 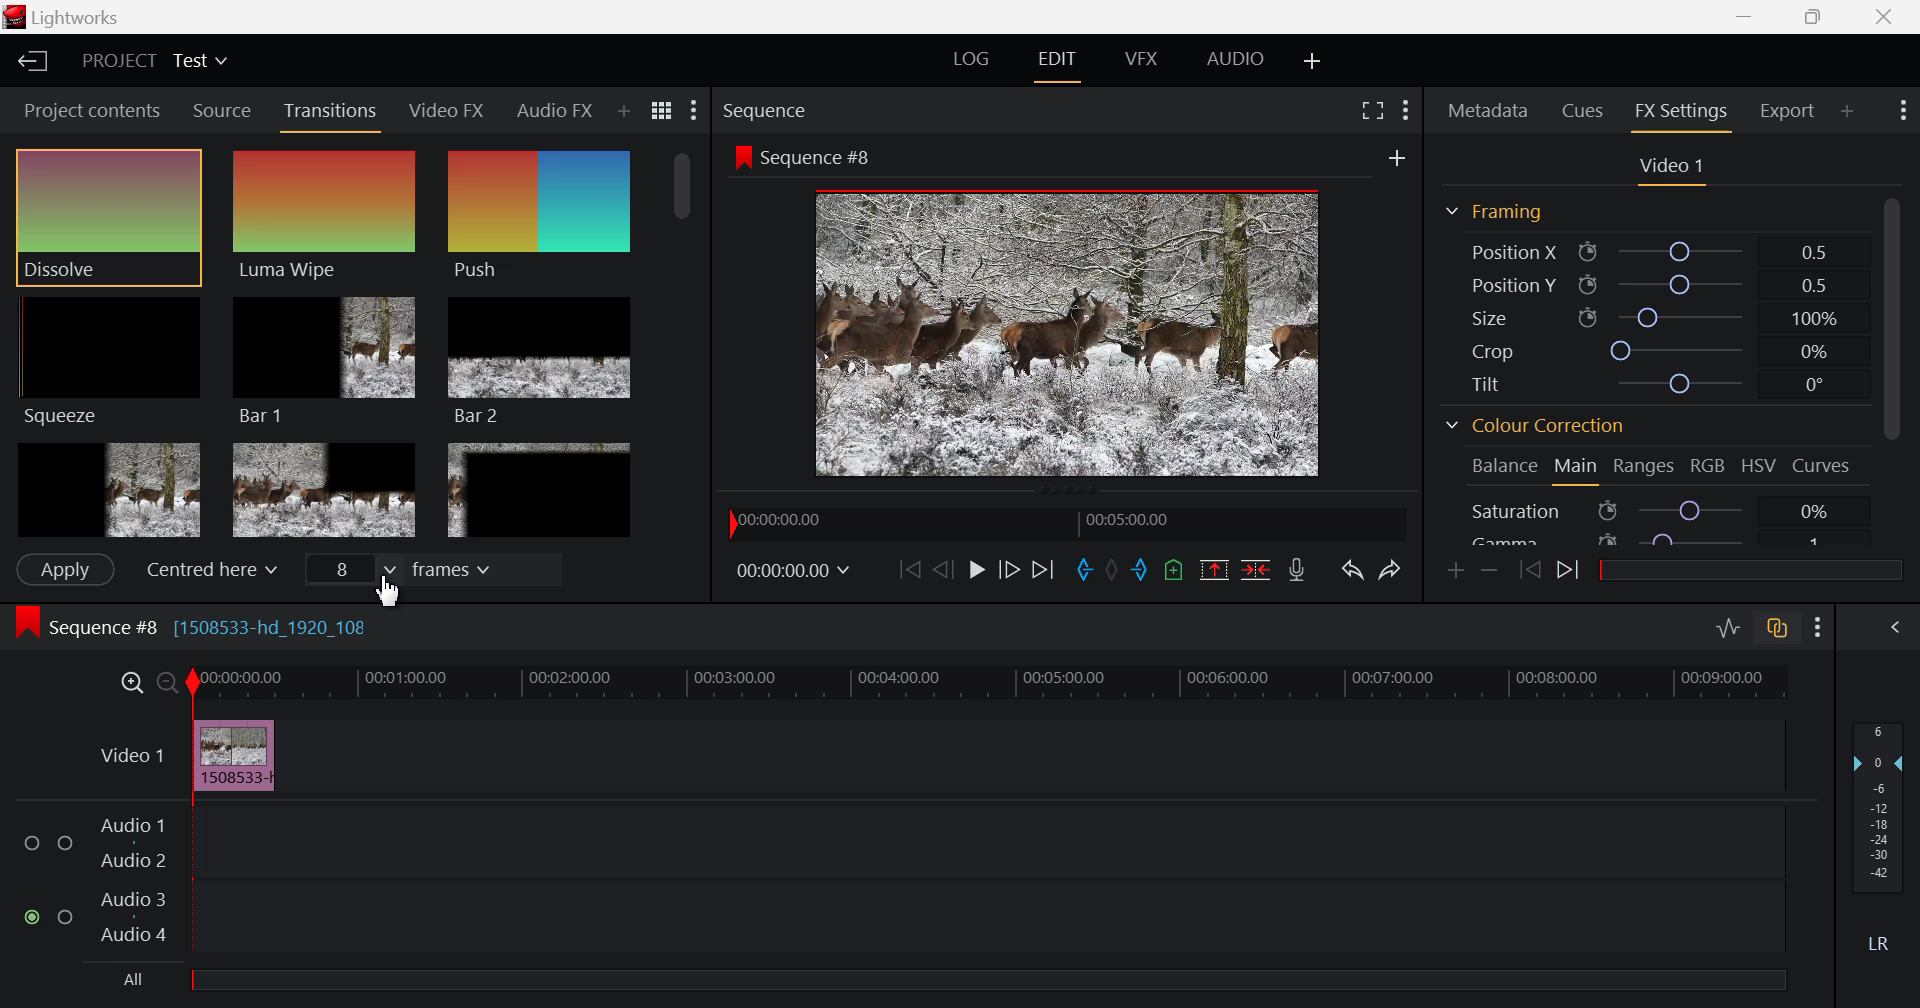 I want to click on Squeeze, so click(x=109, y=360).